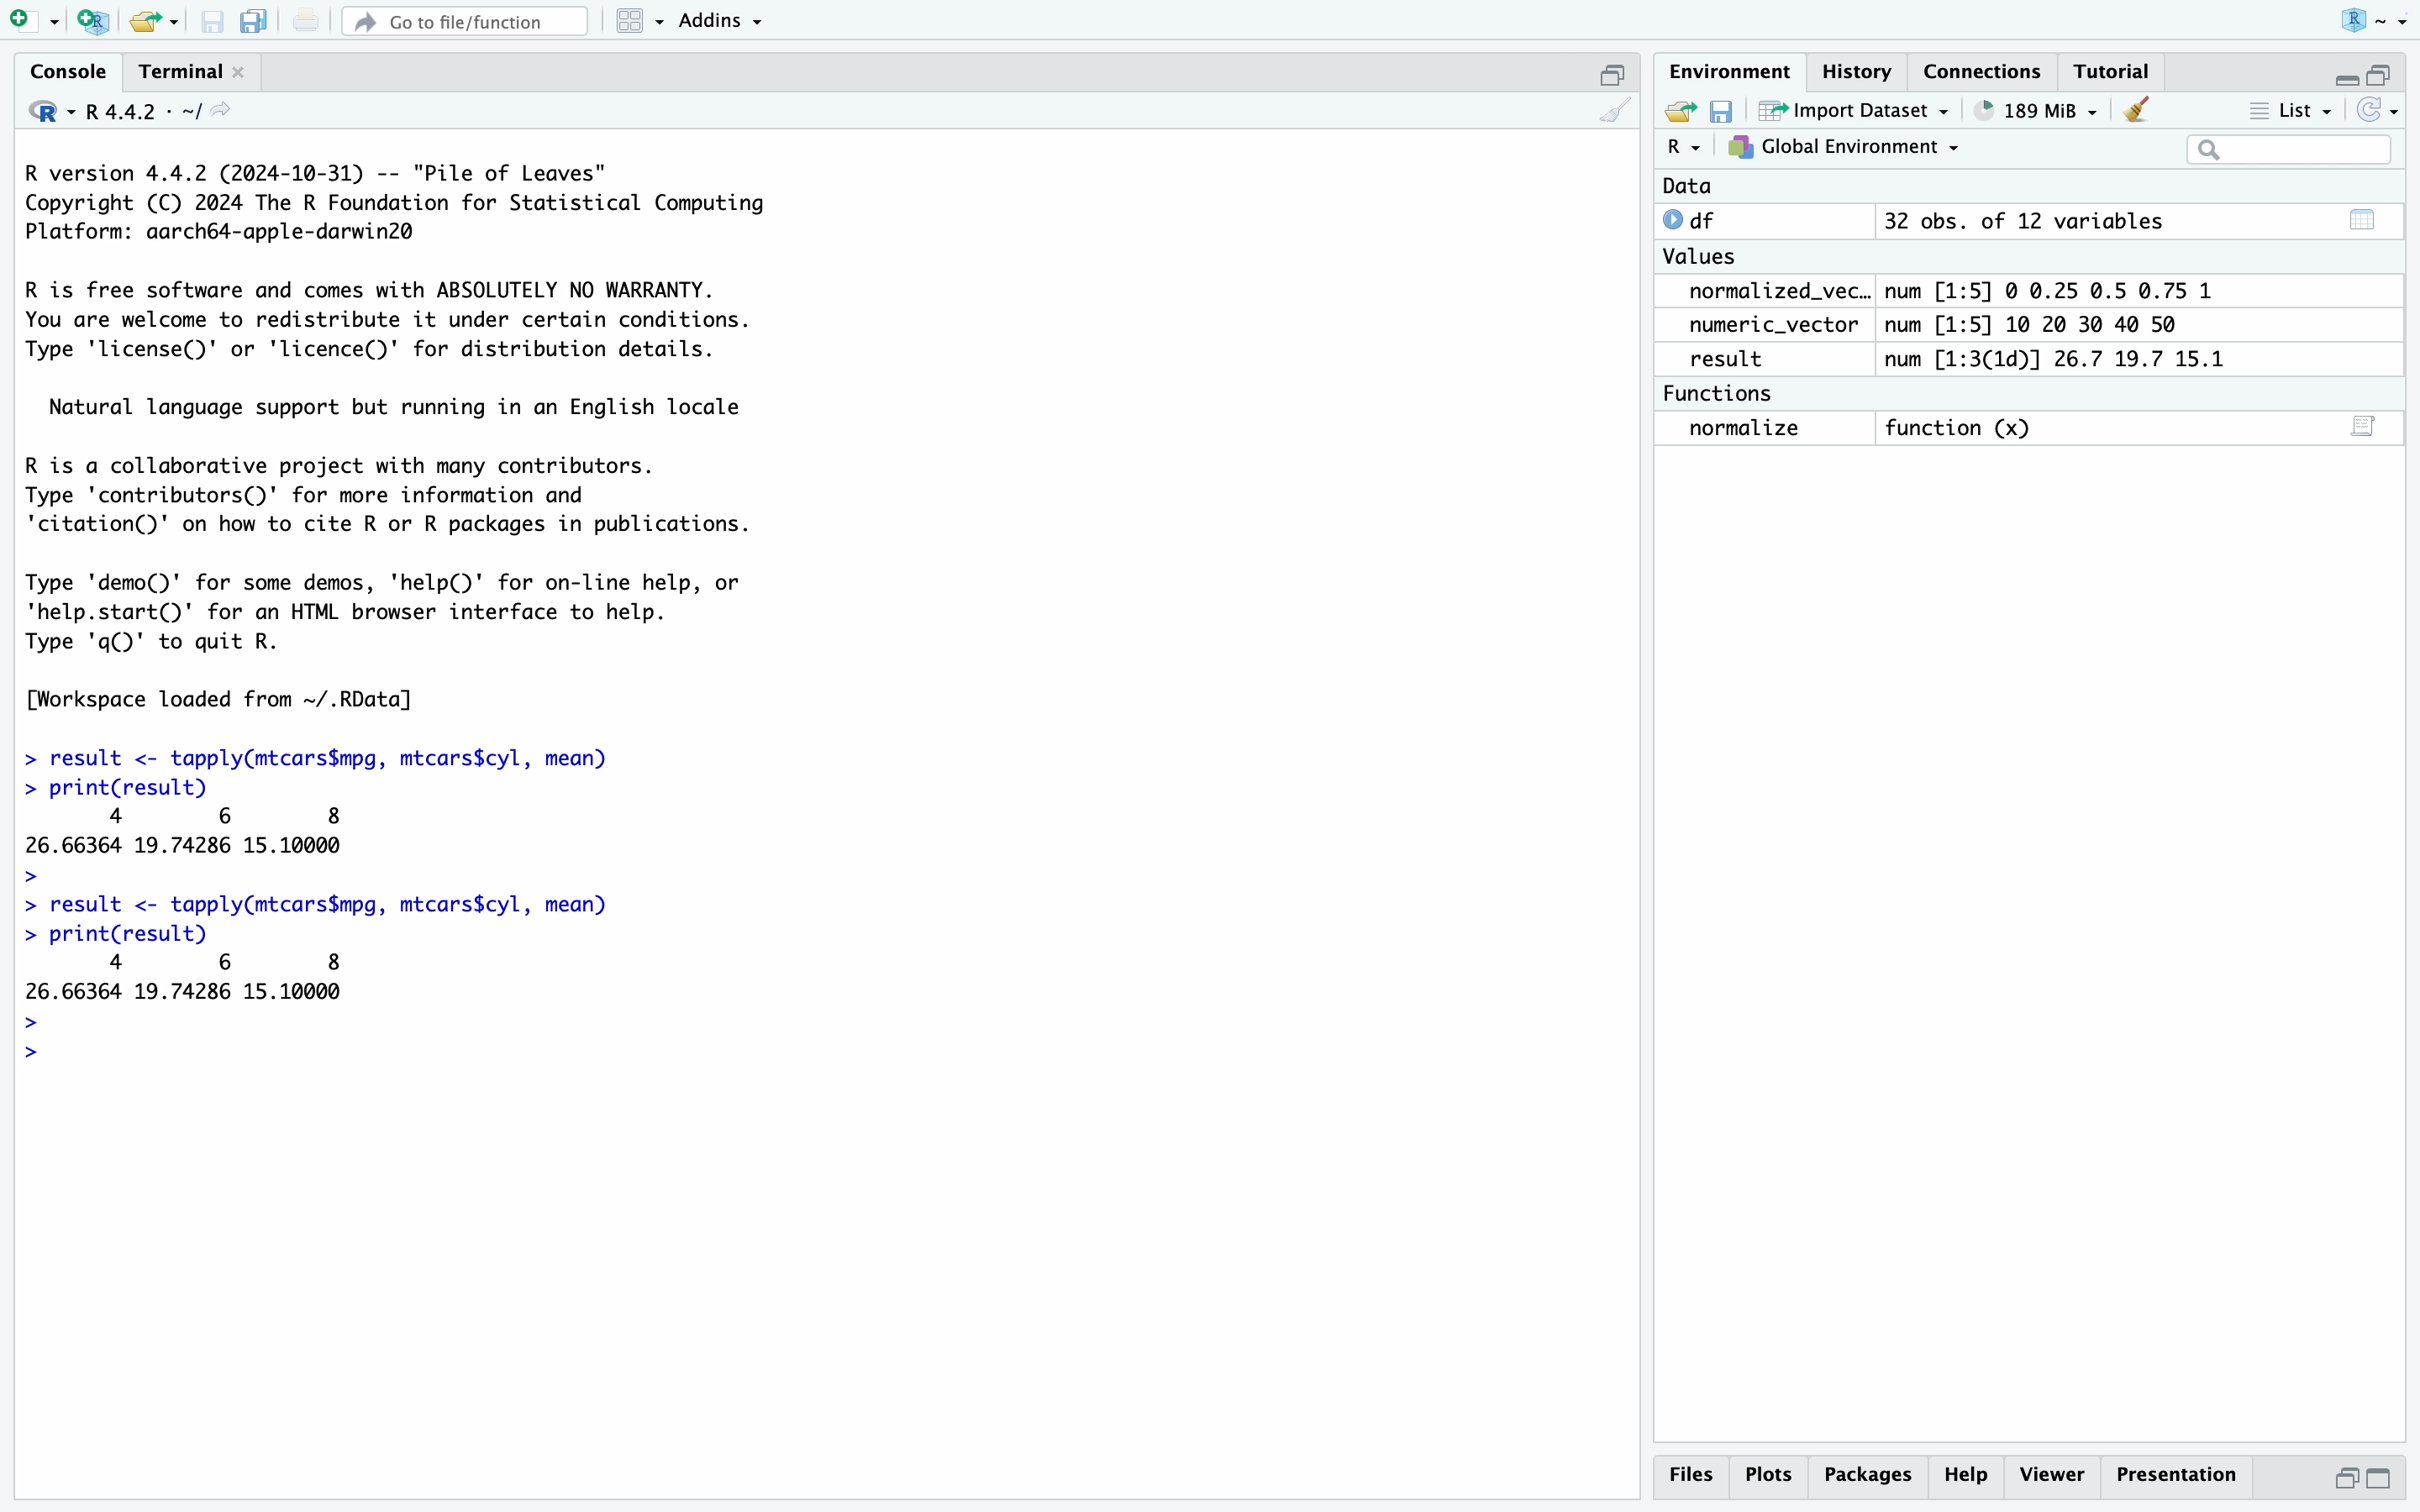  What do you see at coordinates (2345, 1478) in the screenshot?
I see `Half height` at bounding box center [2345, 1478].